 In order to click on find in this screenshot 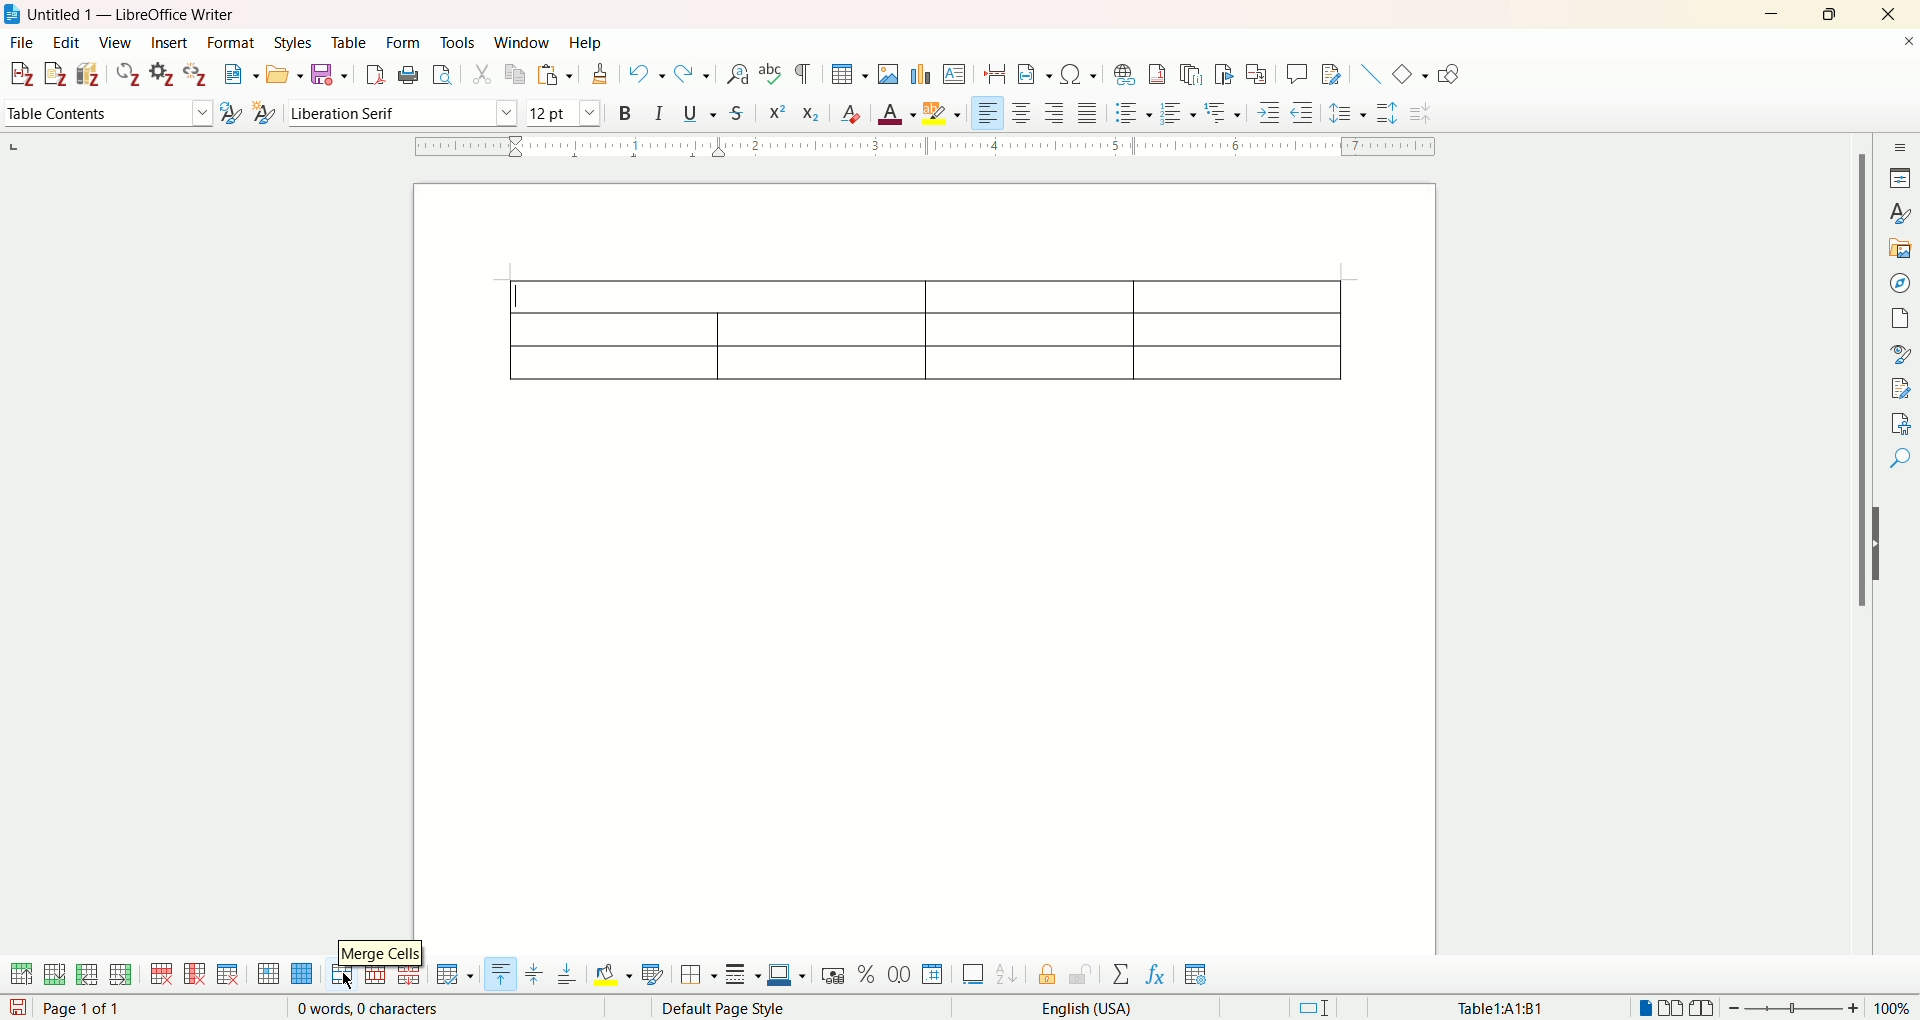, I will do `click(1903, 459)`.